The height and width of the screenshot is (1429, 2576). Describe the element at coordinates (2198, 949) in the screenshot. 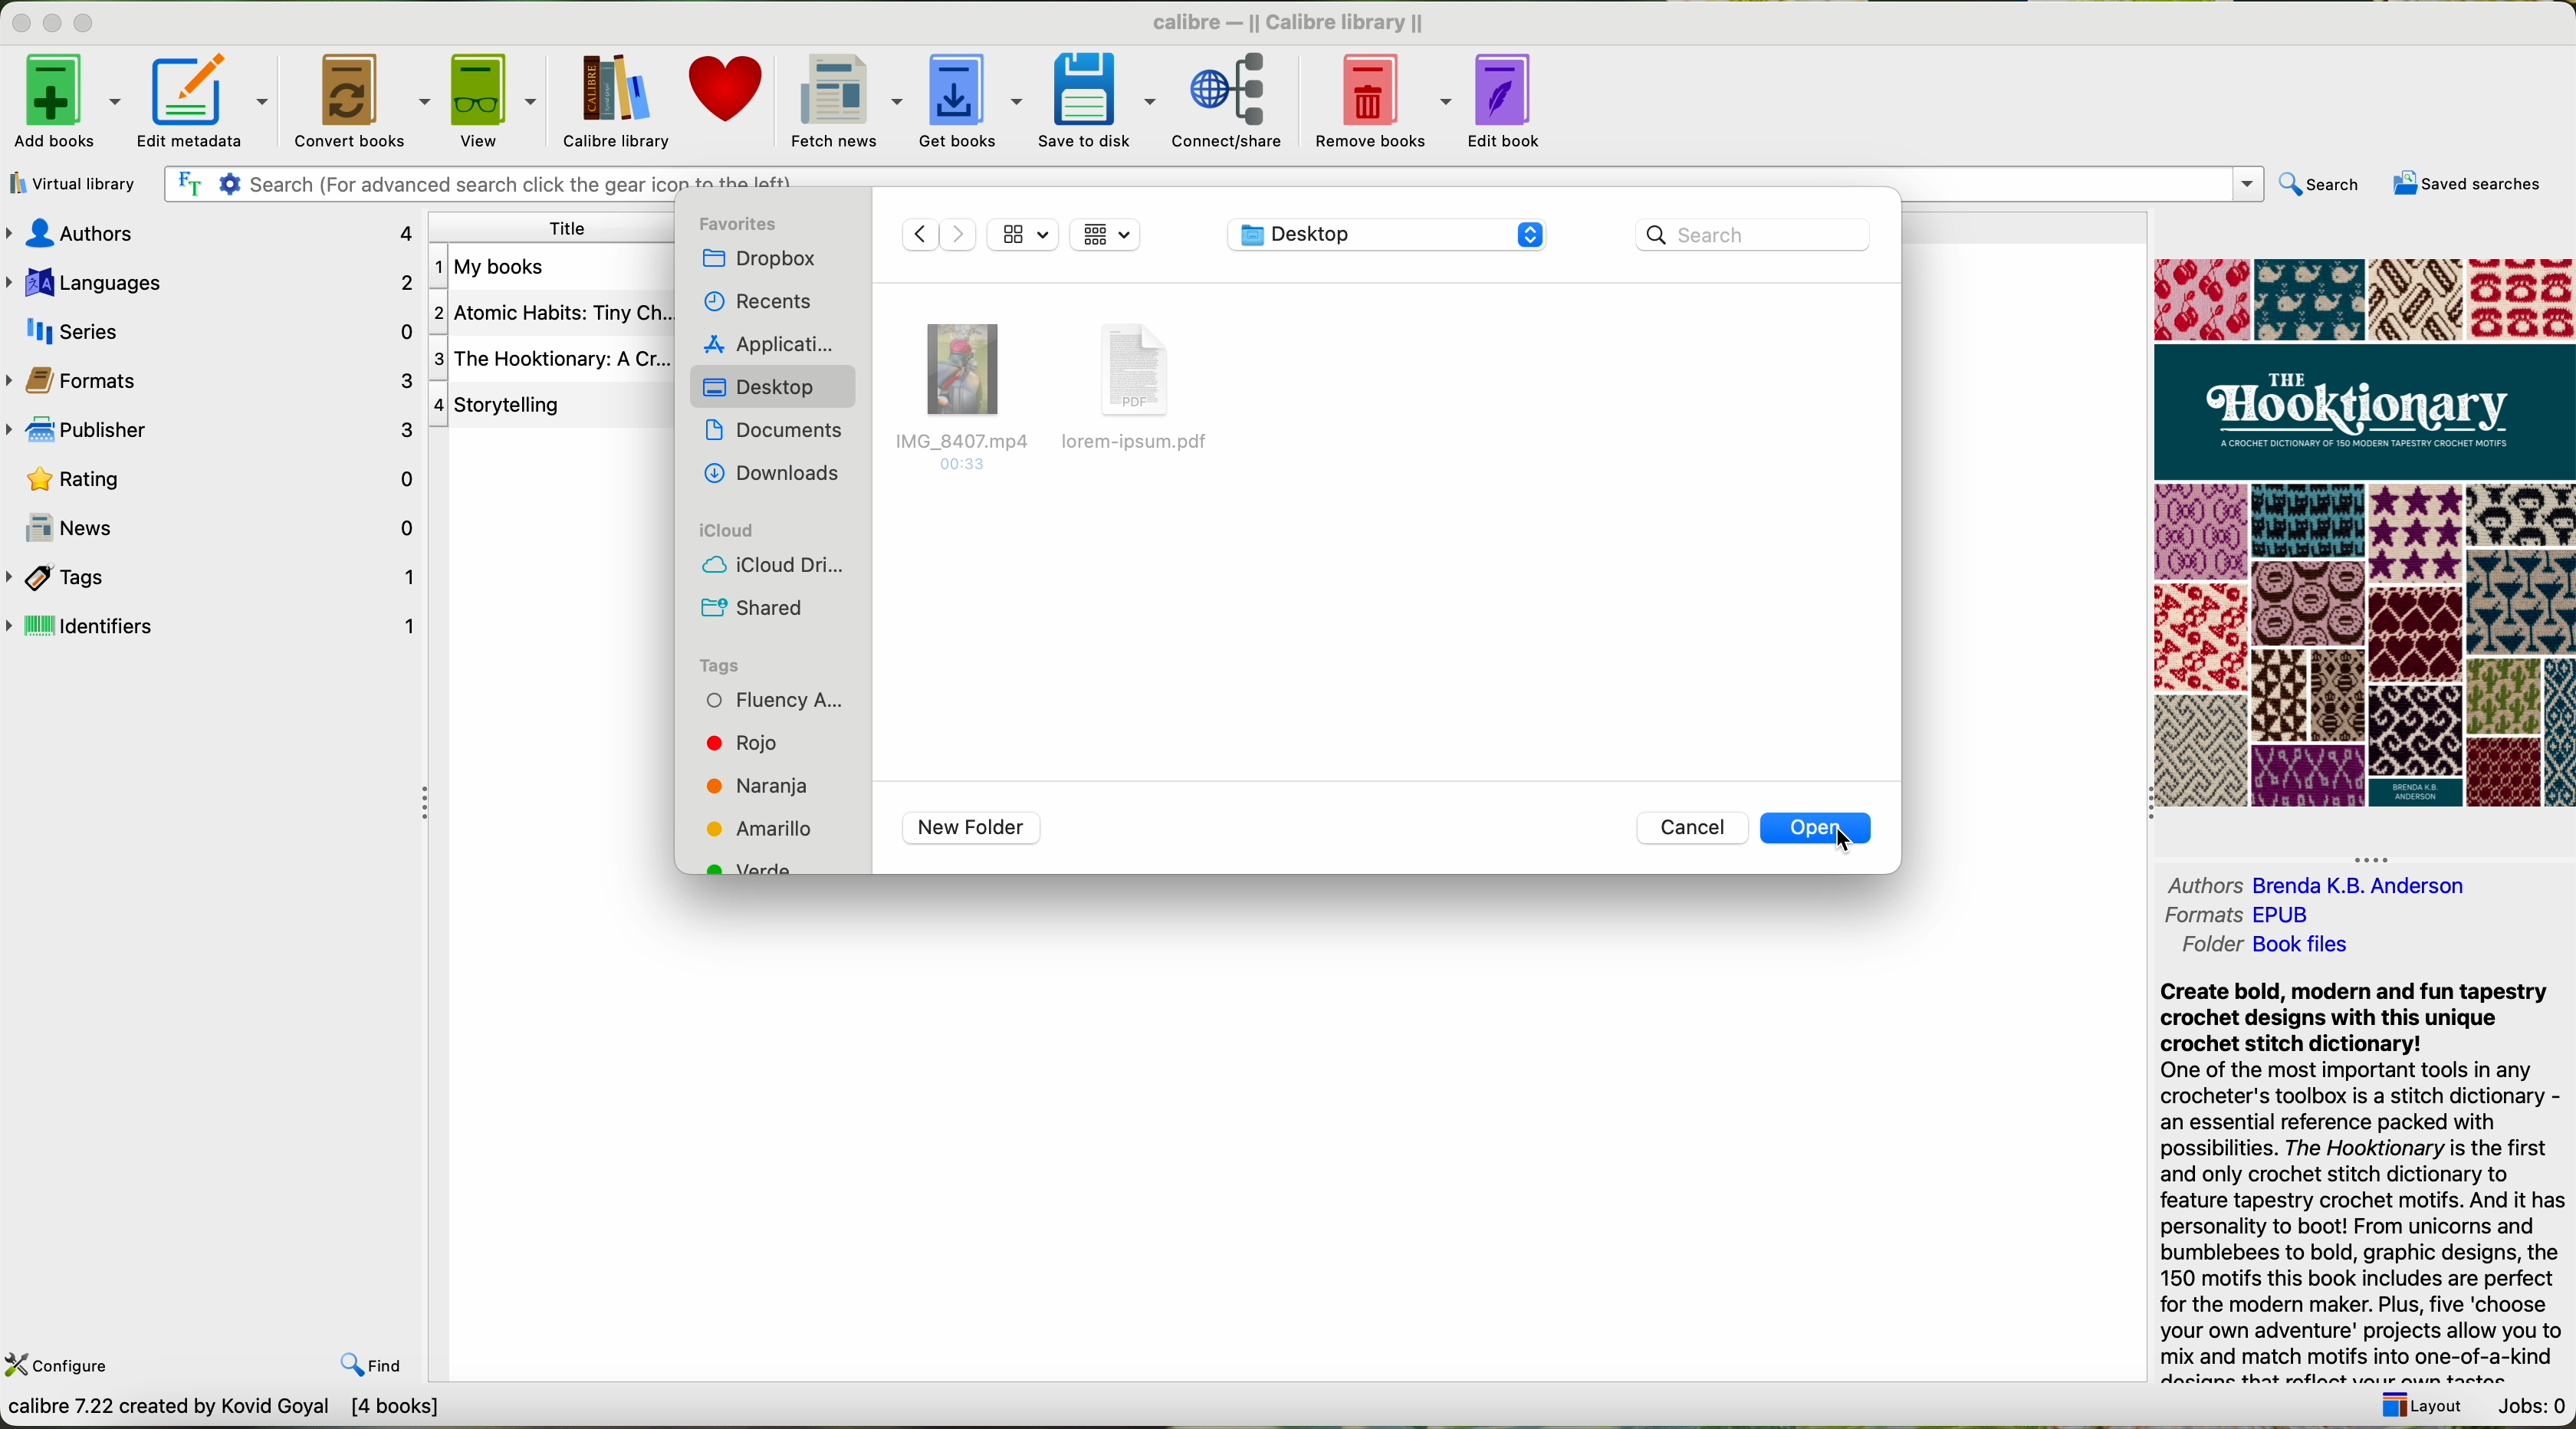

I see `folder` at that location.